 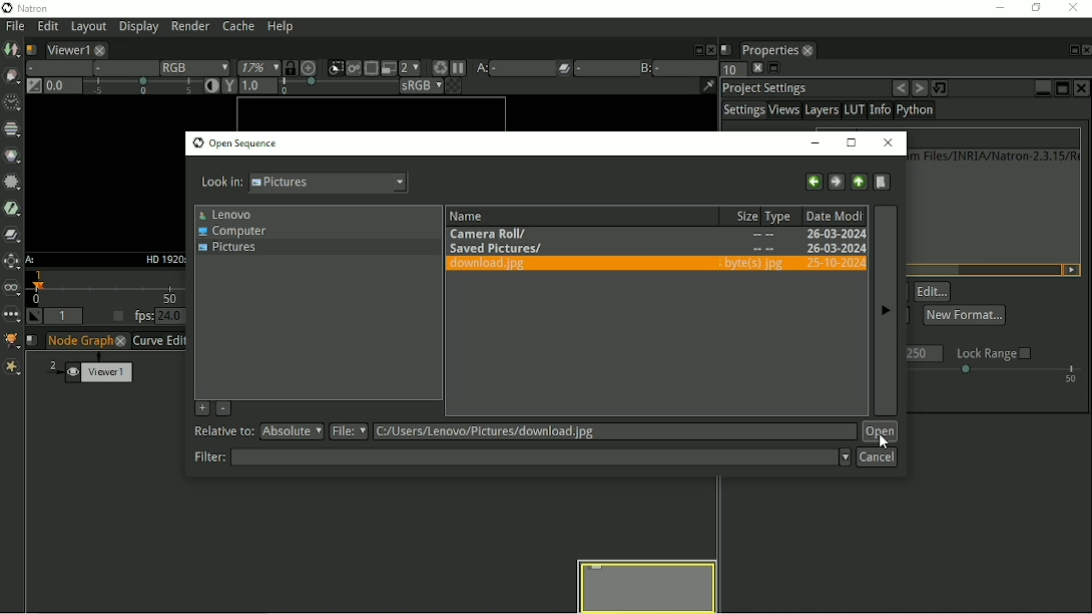 What do you see at coordinates (232, 250) in the screenshot?
I see `Pictures` at bounding box center [232, 250].